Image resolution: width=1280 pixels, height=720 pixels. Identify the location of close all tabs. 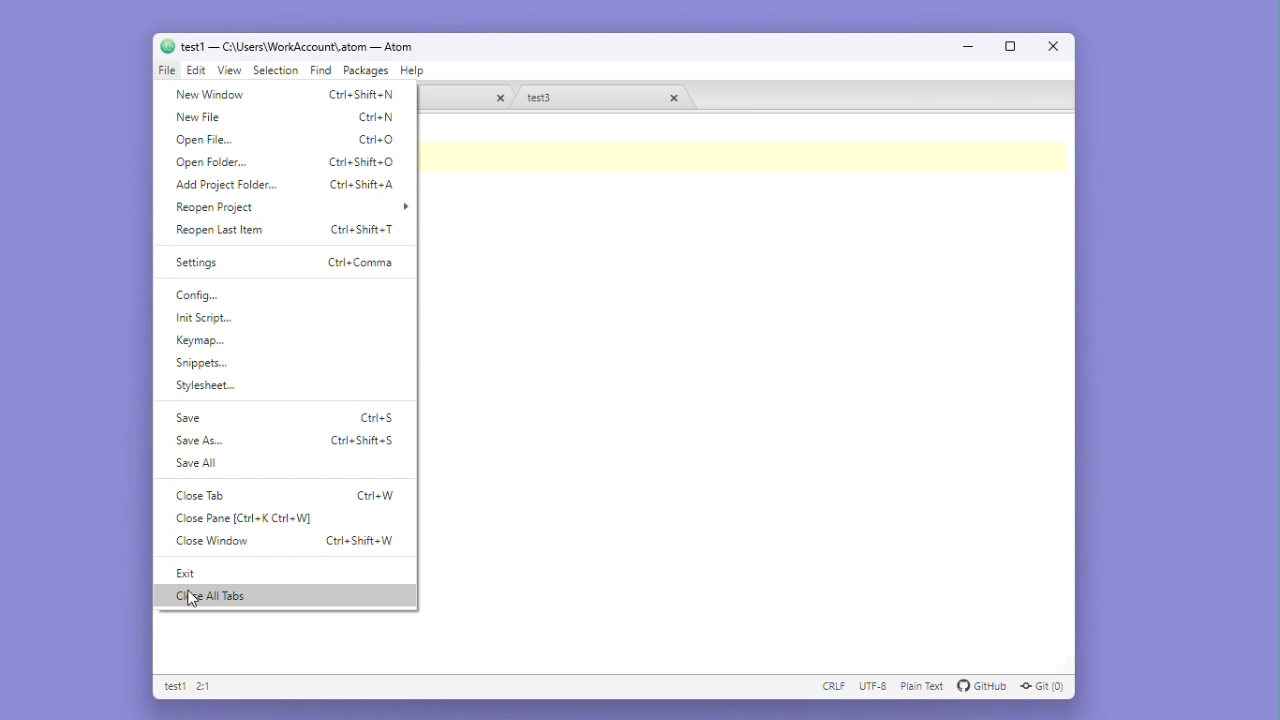
(274, 597).